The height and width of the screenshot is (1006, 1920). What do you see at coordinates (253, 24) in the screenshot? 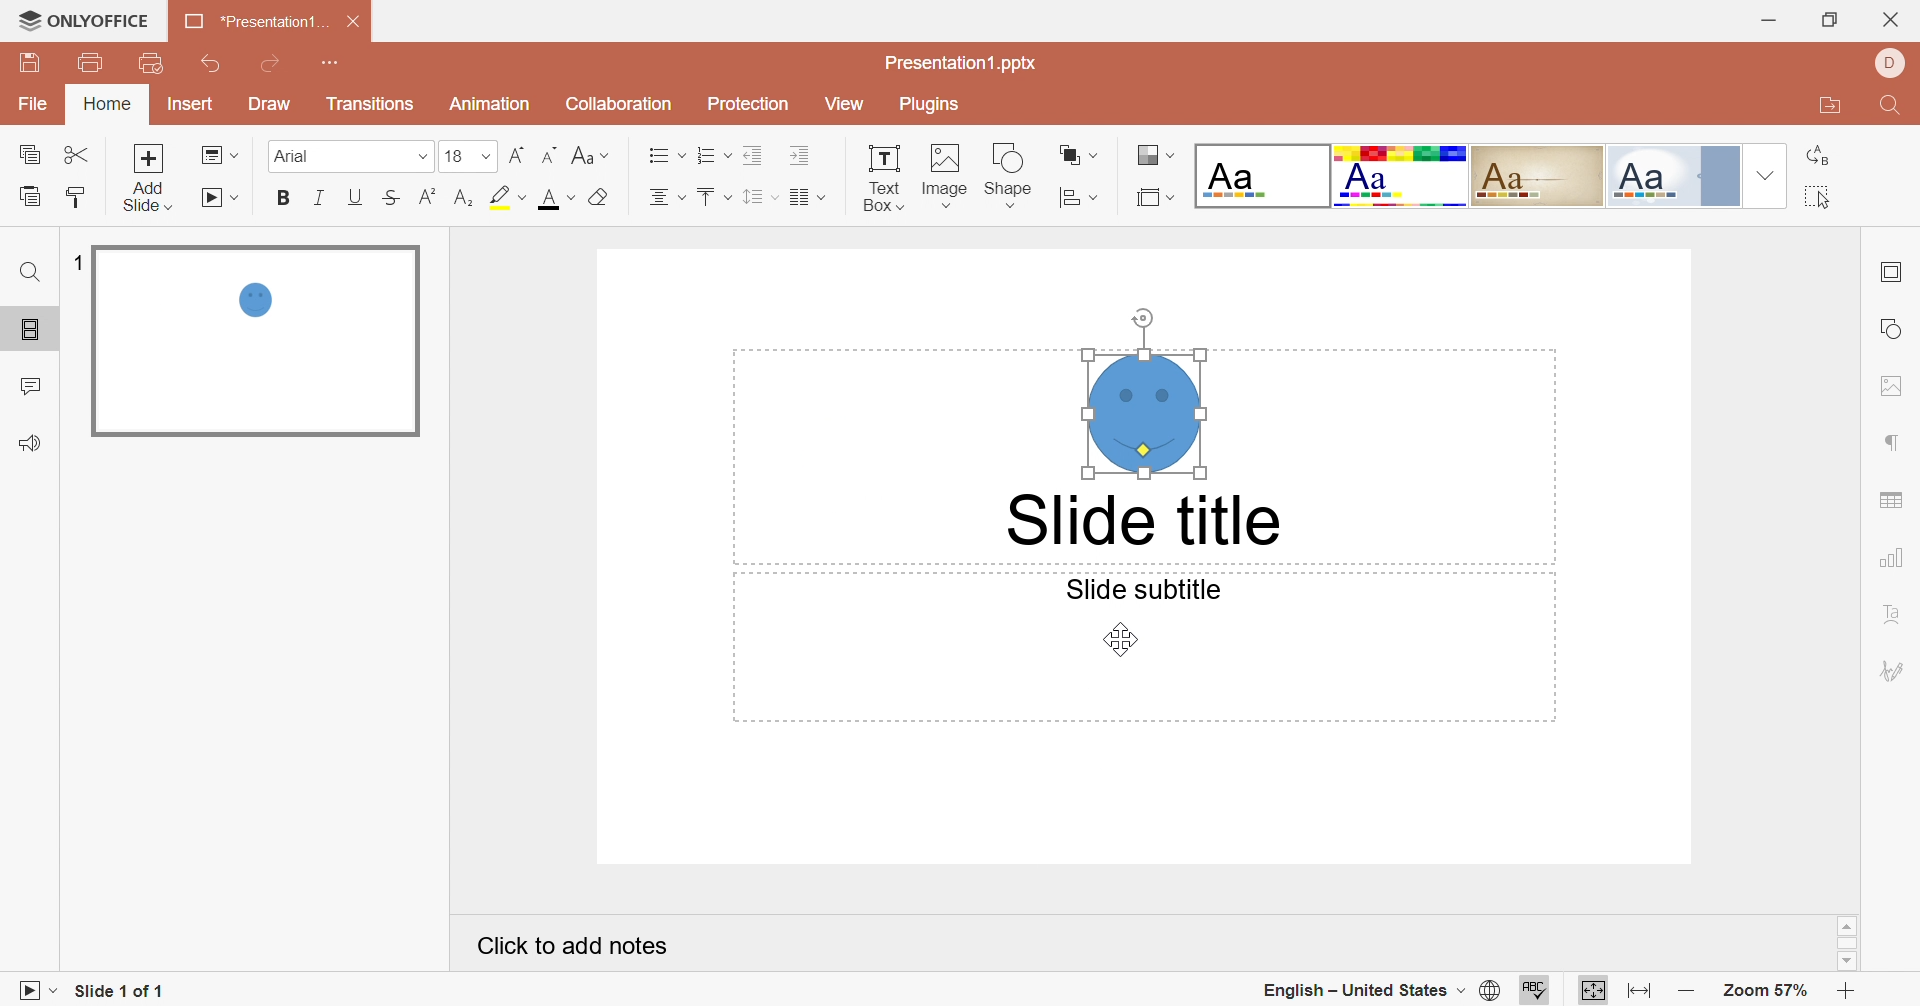
I see `*Presentation1` at bounding box center [253, 24].